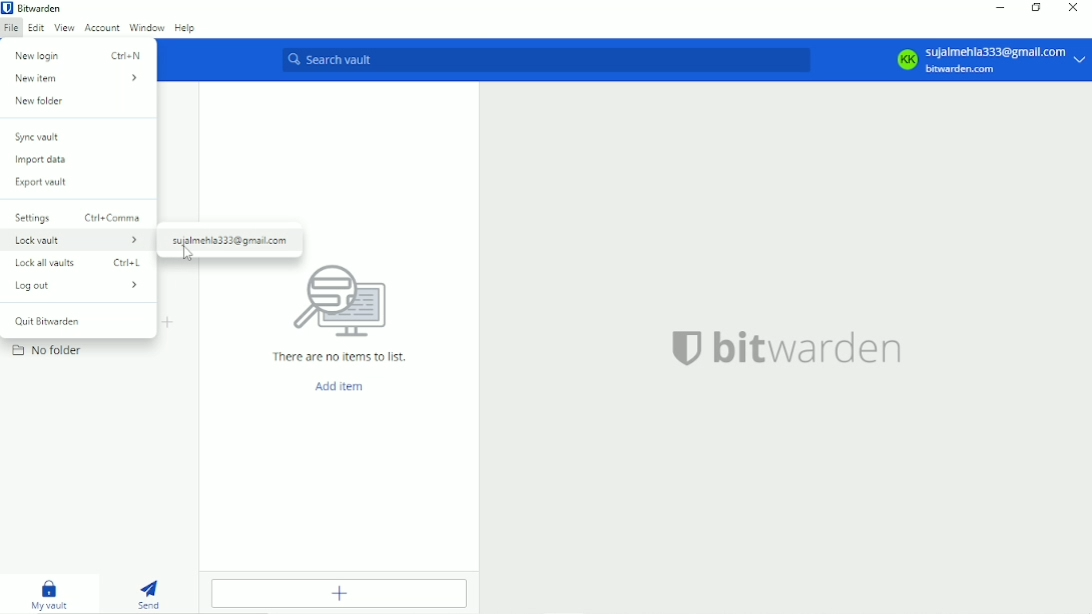  I want to click on My vault, so click(48, 591).